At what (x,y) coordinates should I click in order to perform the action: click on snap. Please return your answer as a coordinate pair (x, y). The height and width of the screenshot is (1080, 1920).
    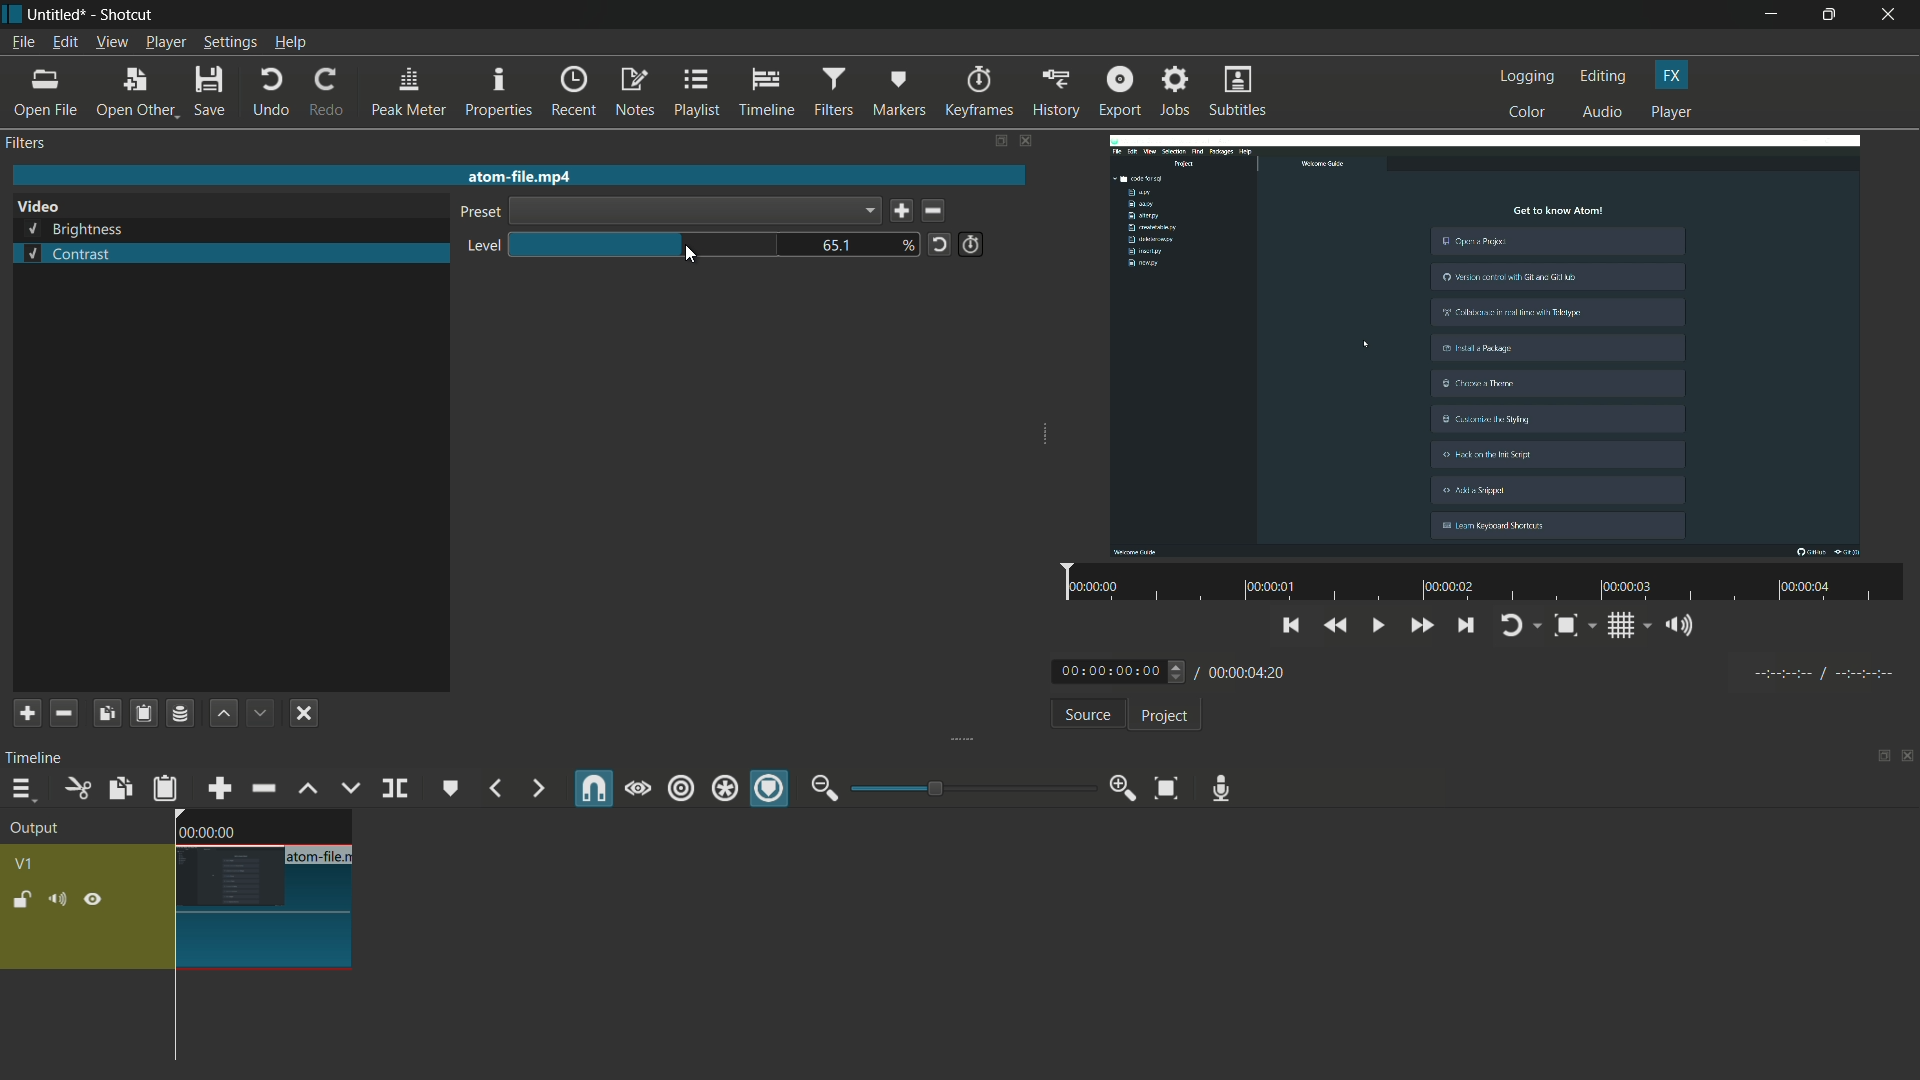
    Looking at the image, I should click on (595, 789).